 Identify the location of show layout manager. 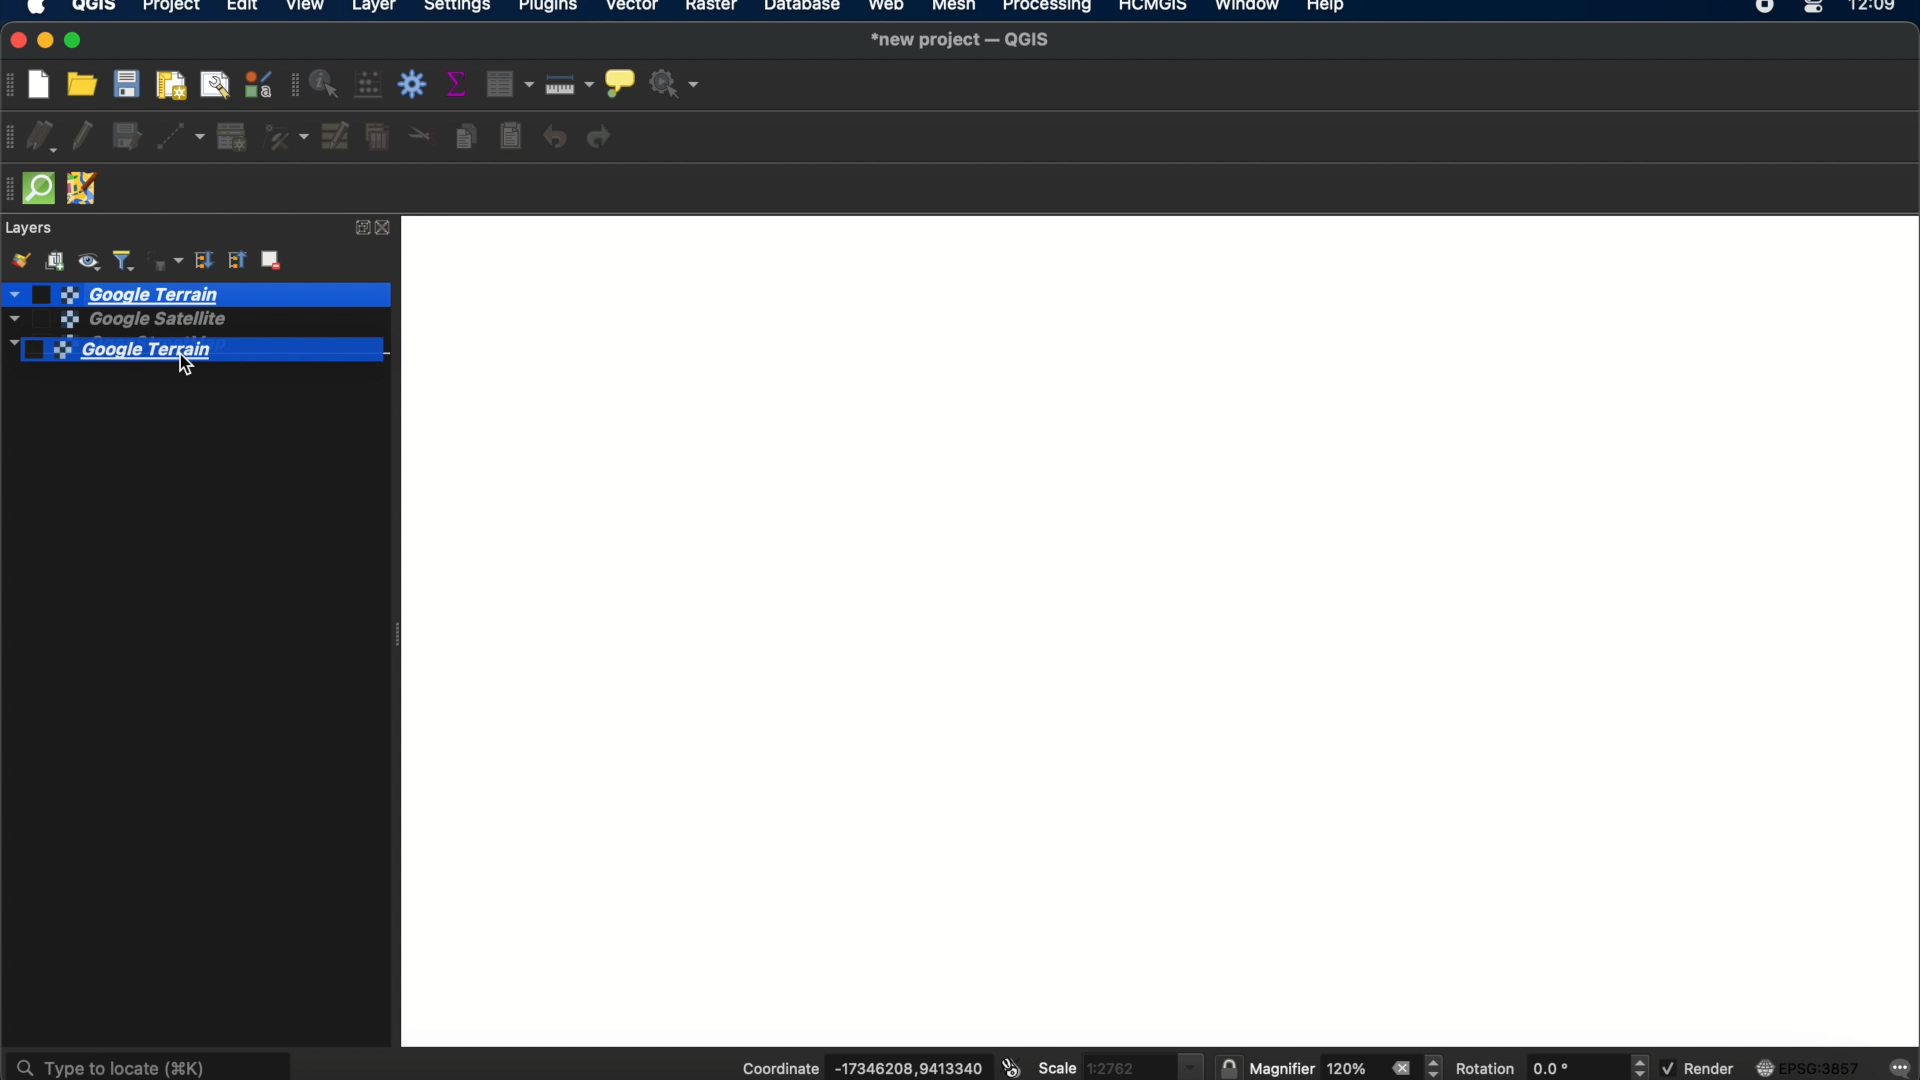
(218, 84).